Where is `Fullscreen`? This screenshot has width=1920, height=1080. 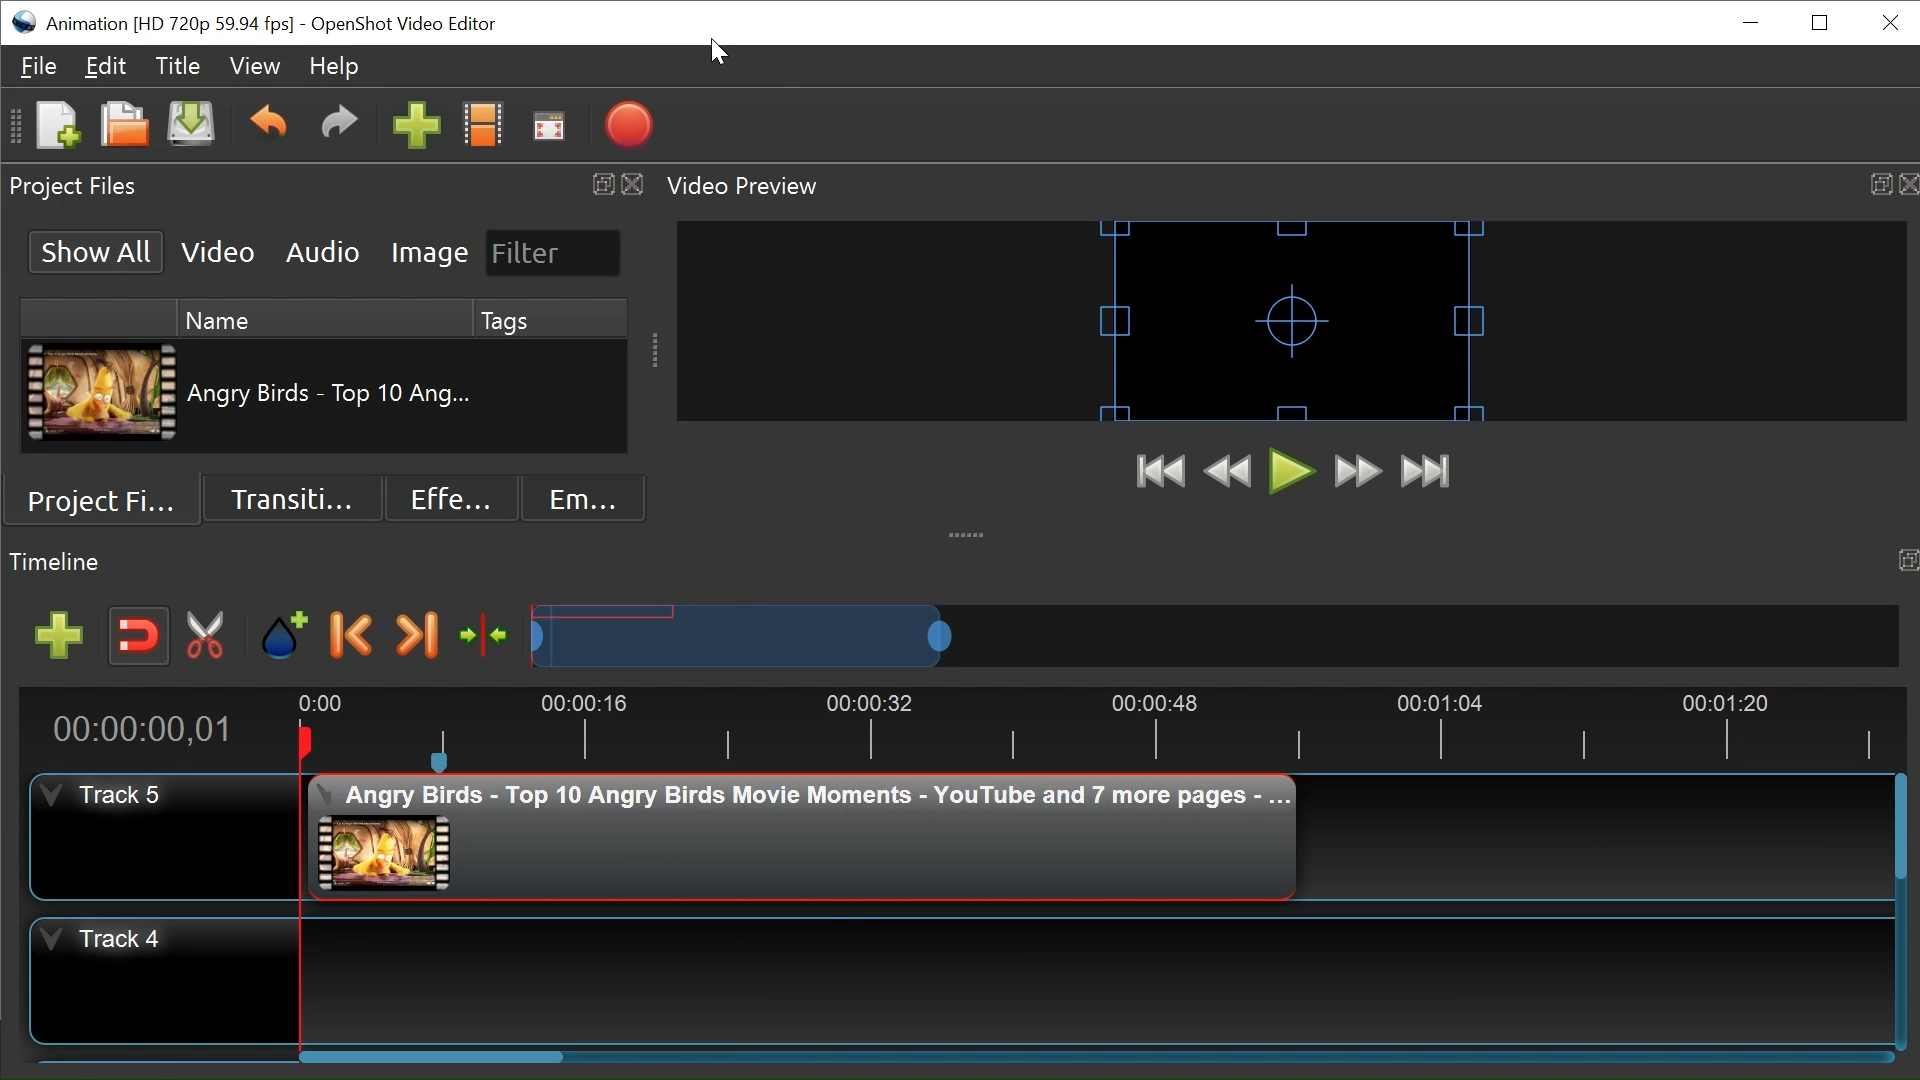
Fullscreen is located at coordinates (550, 129).